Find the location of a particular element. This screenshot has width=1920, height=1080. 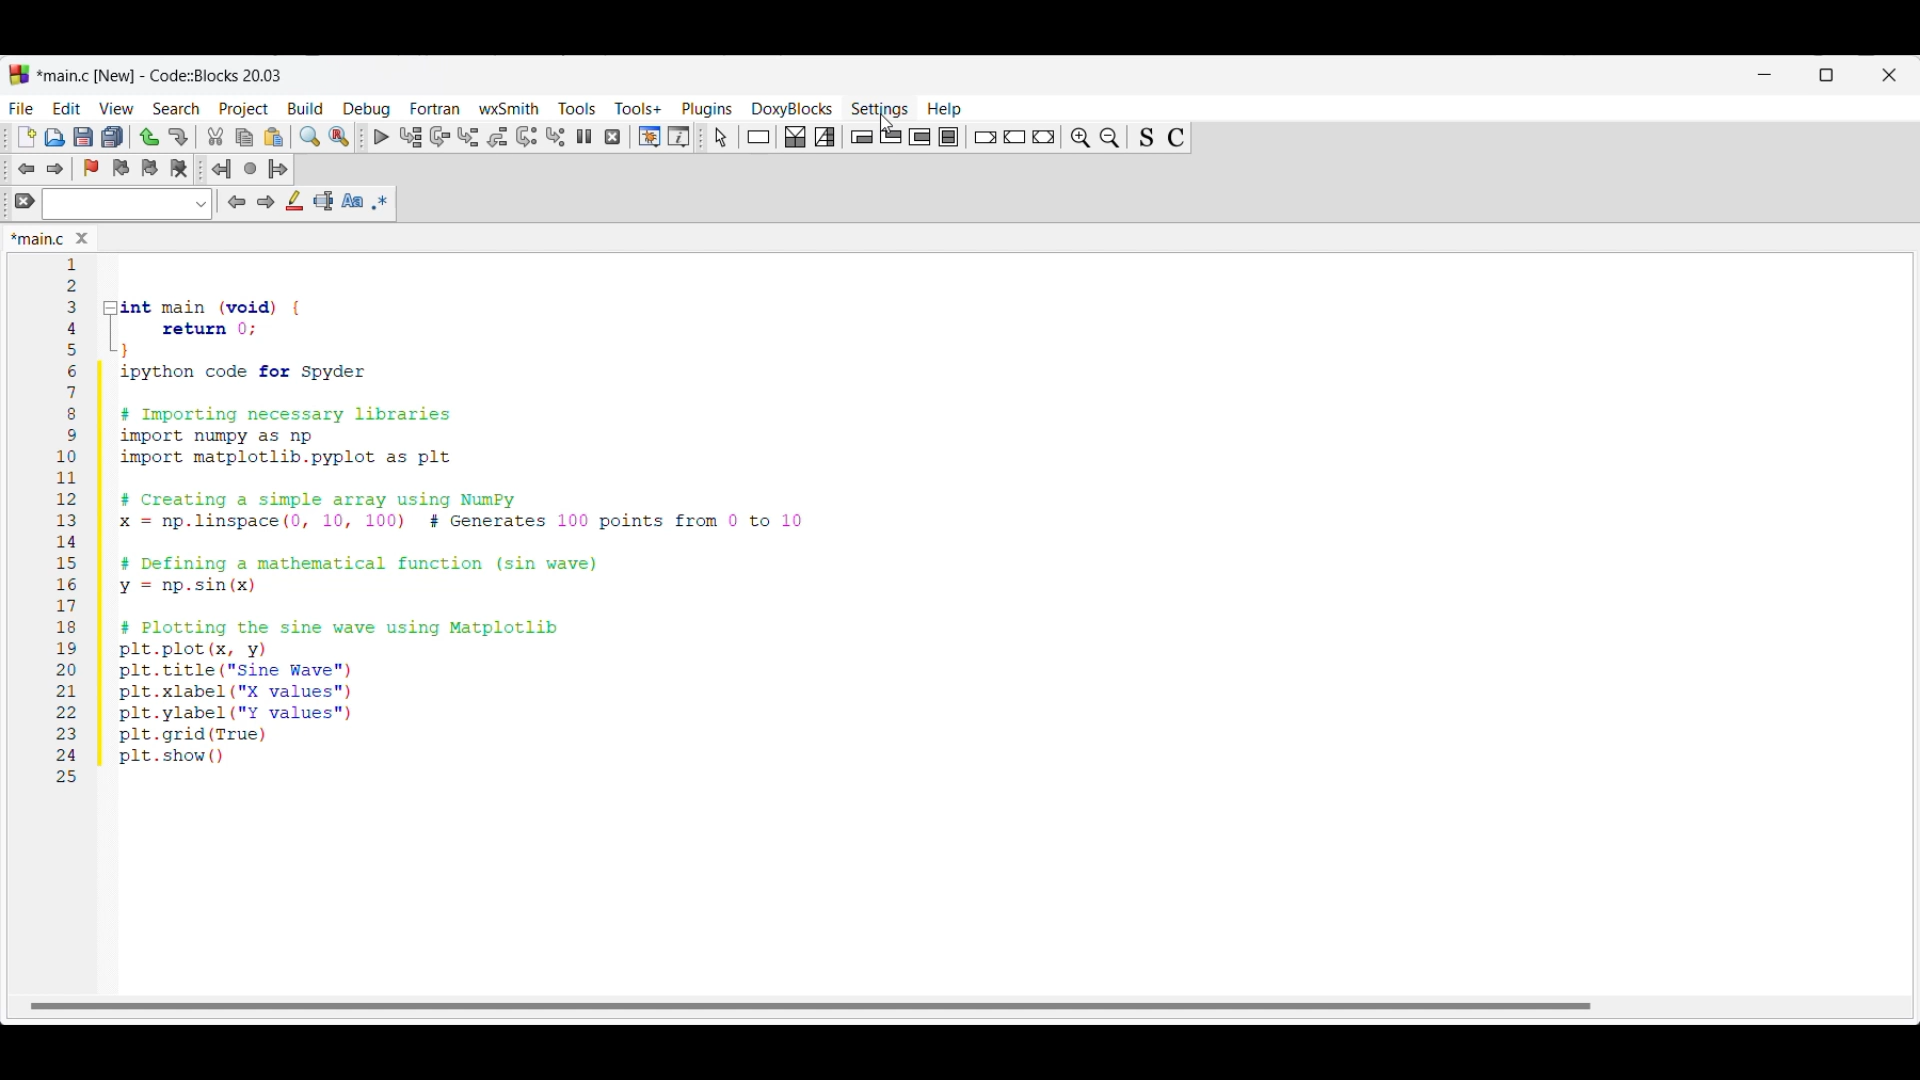

Highlight is located at coordinates (294, 200).